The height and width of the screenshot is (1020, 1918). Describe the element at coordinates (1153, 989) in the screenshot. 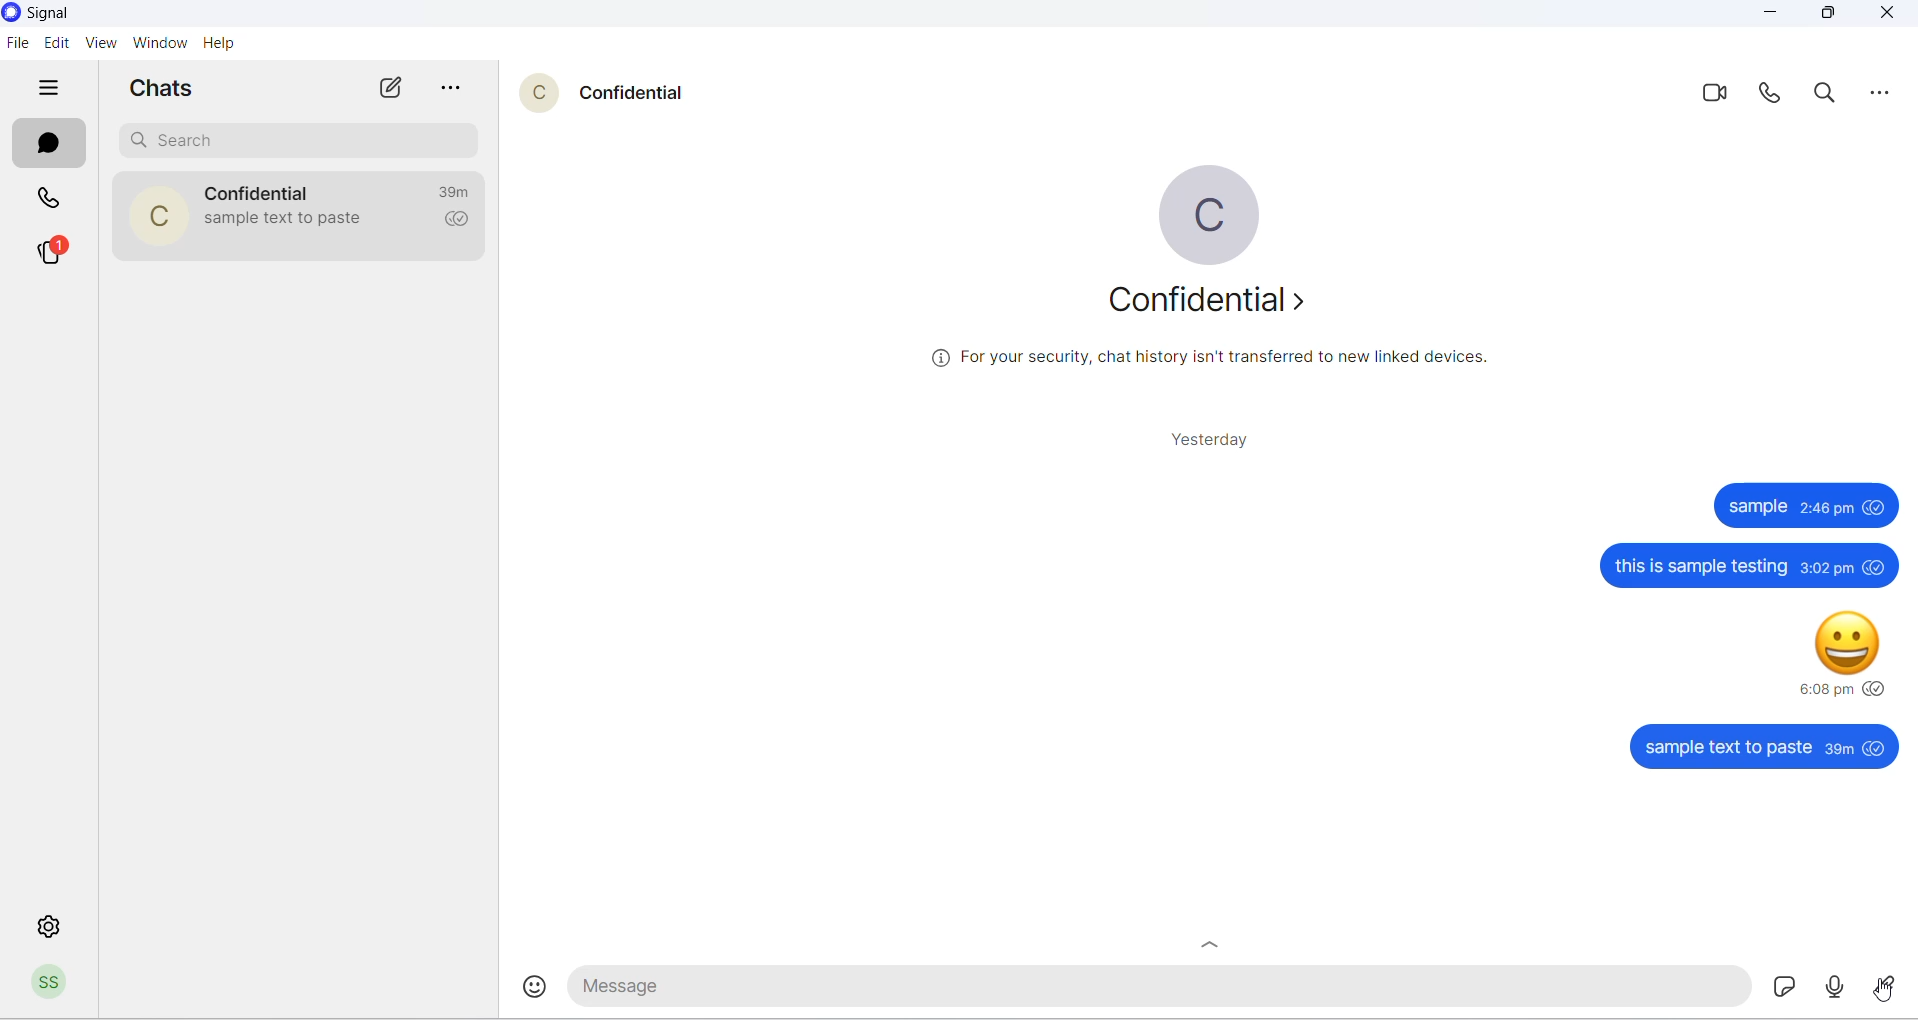

I see `message text area` at that location.